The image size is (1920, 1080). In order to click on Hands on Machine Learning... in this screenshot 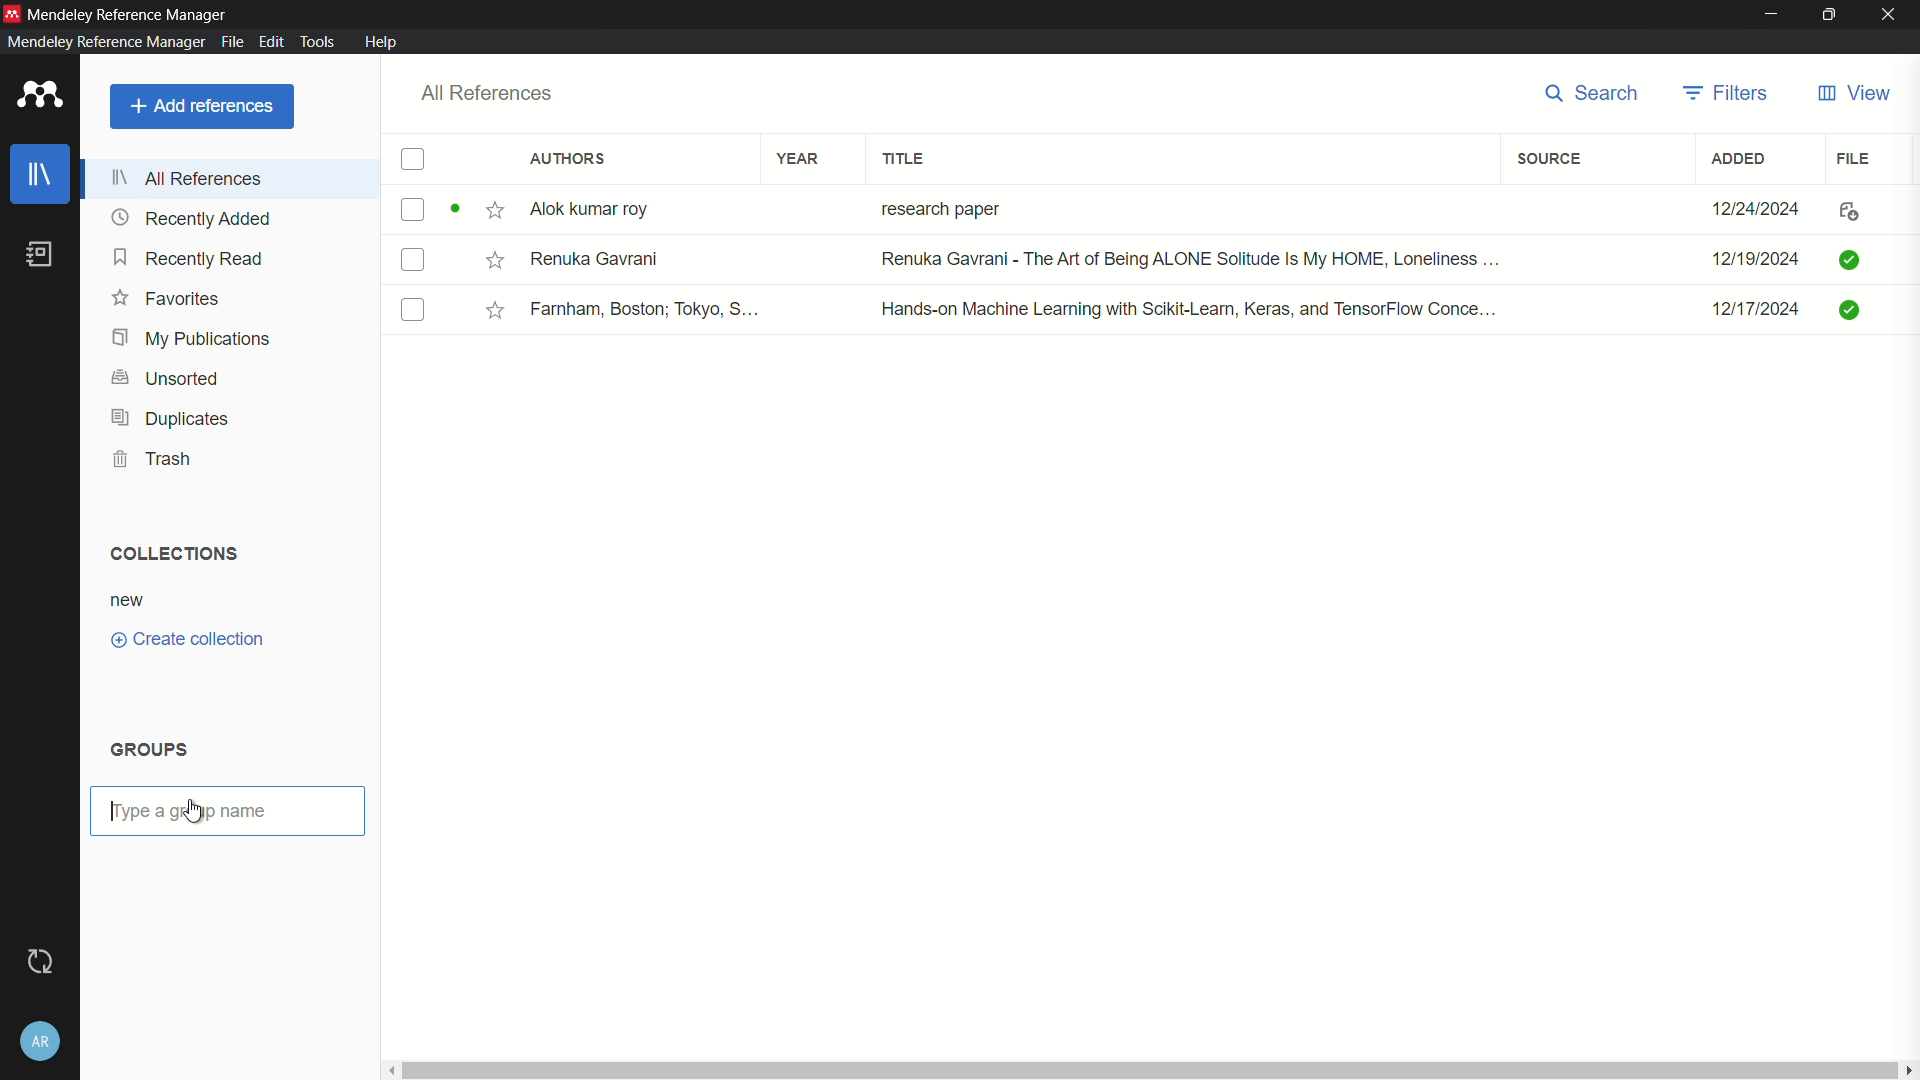, I will do `click(1184, 307)`.